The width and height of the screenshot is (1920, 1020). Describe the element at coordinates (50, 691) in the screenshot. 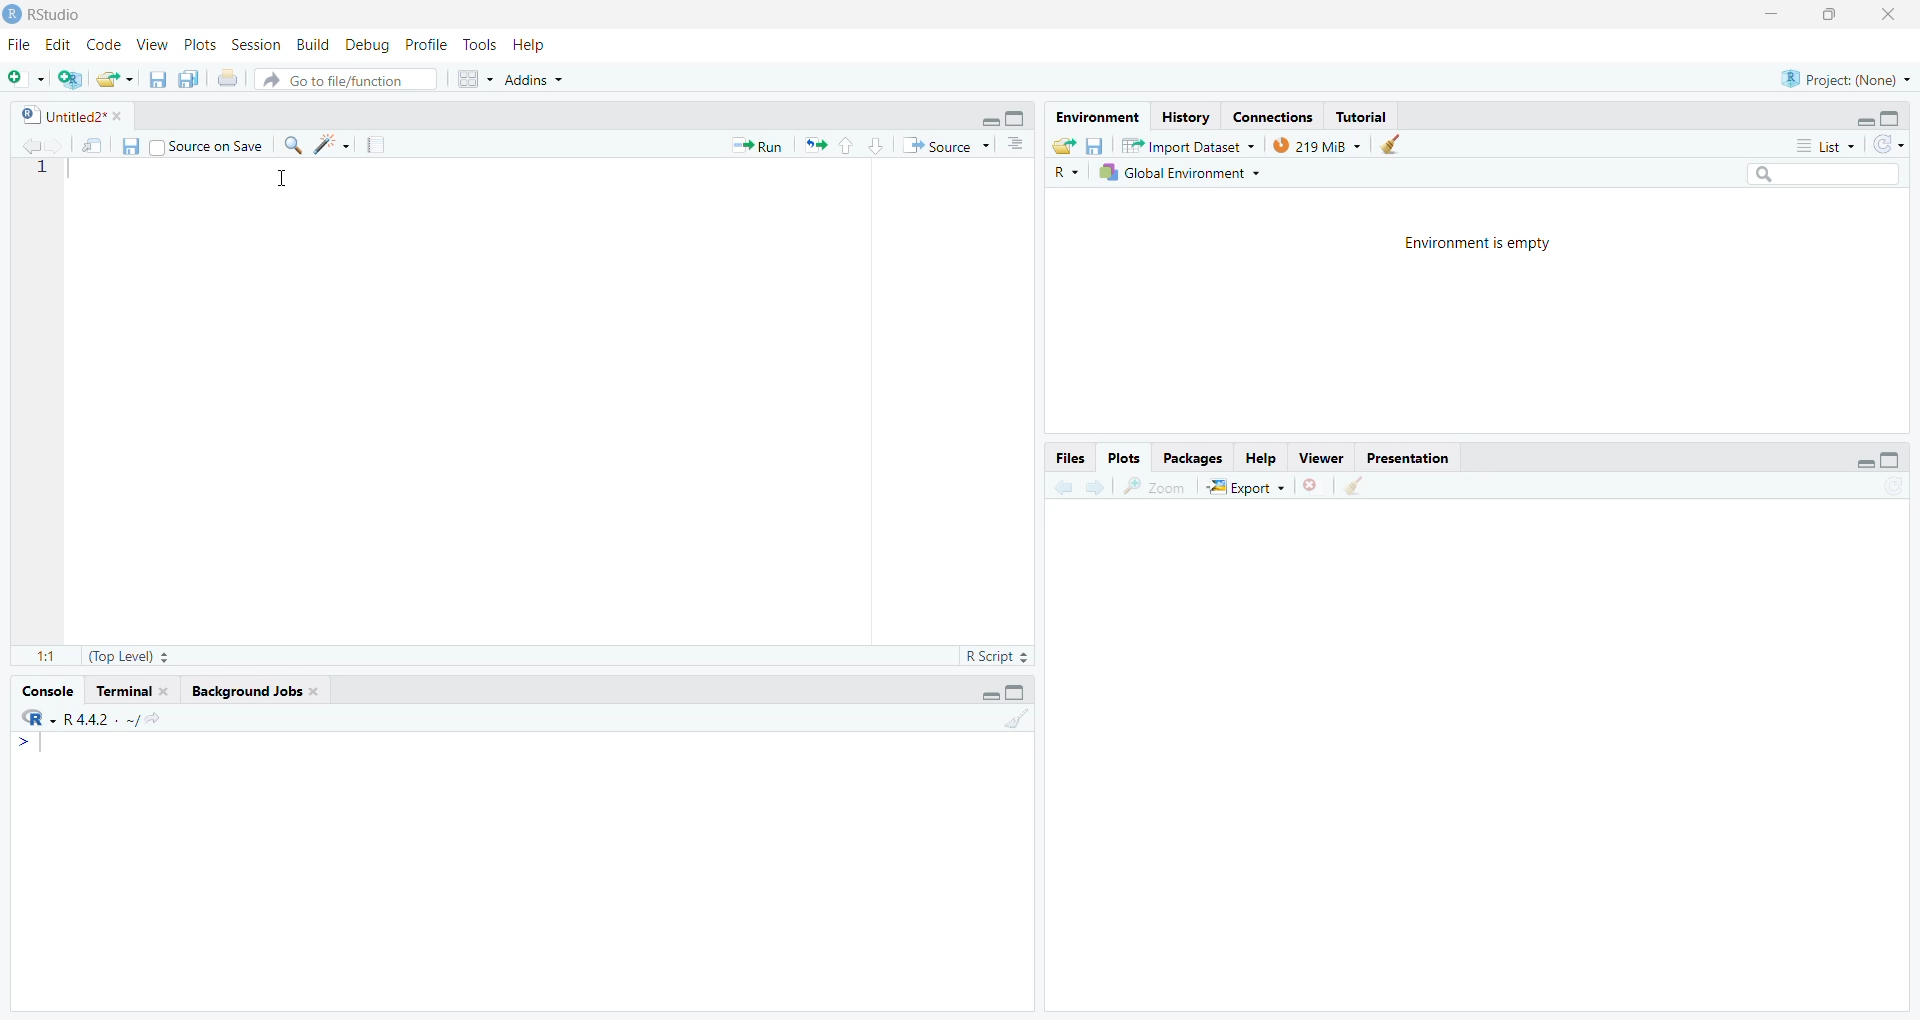

I see `Console` at that location.